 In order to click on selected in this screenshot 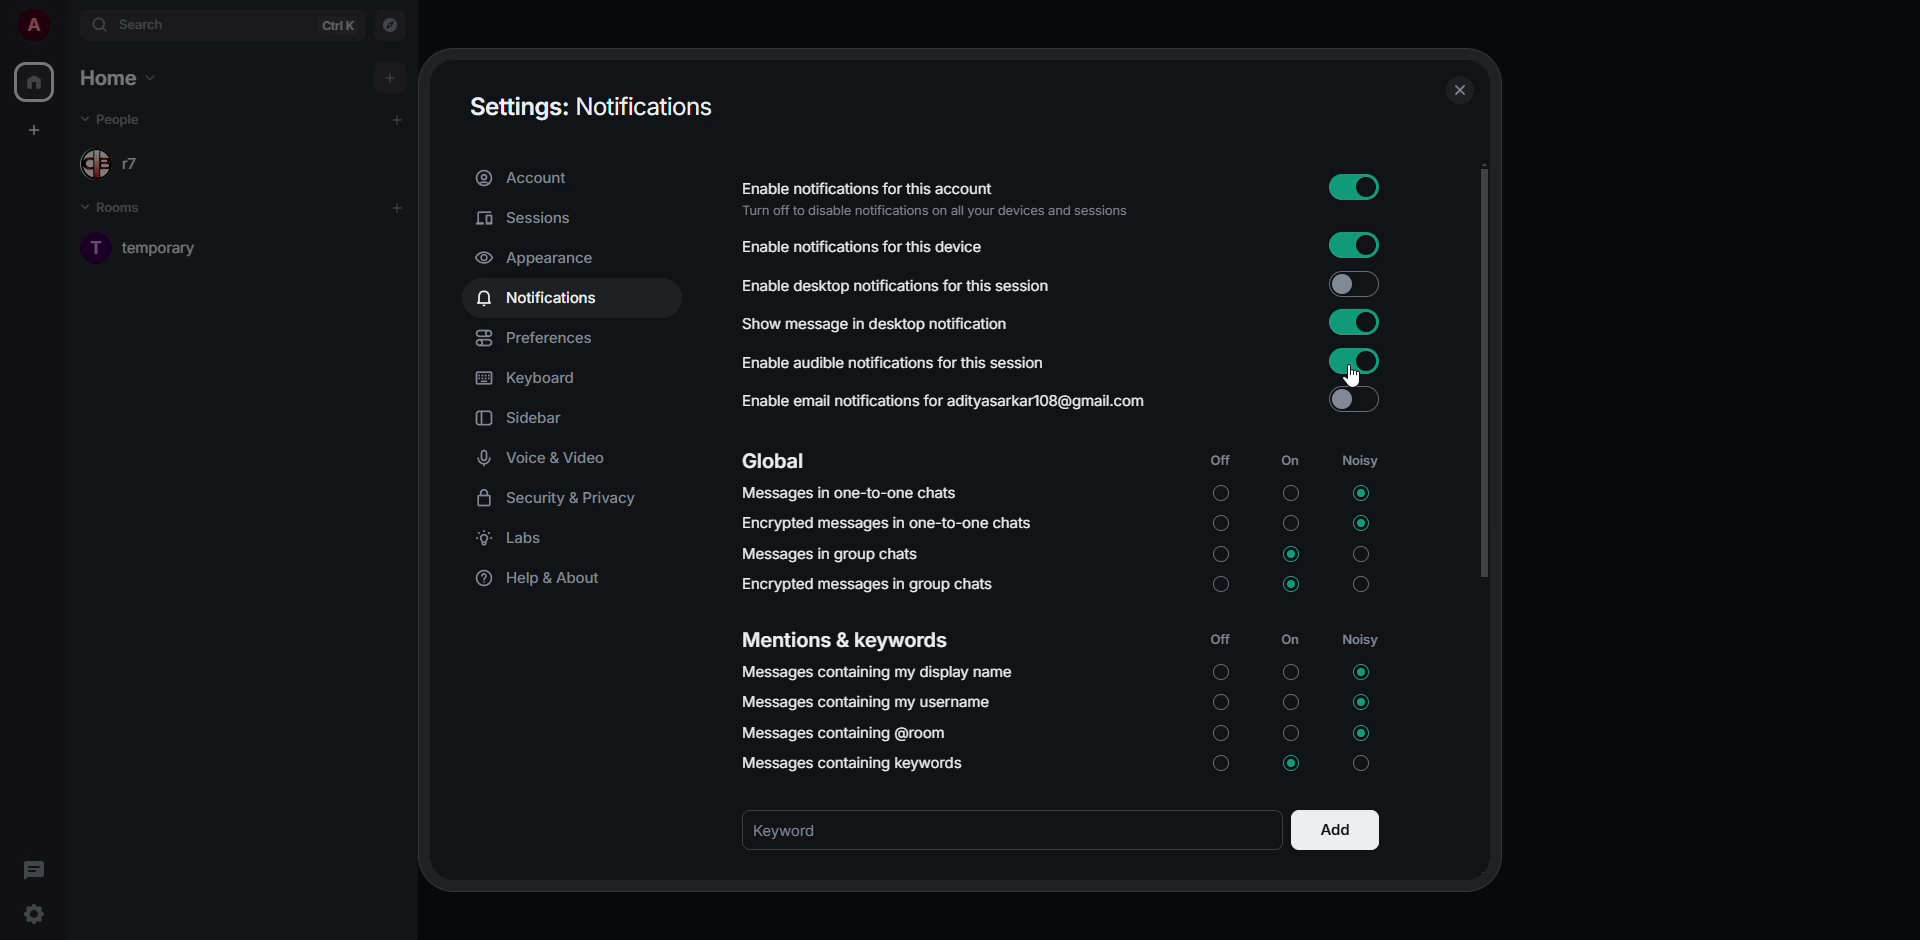, I will do `click(1293, 585)`.